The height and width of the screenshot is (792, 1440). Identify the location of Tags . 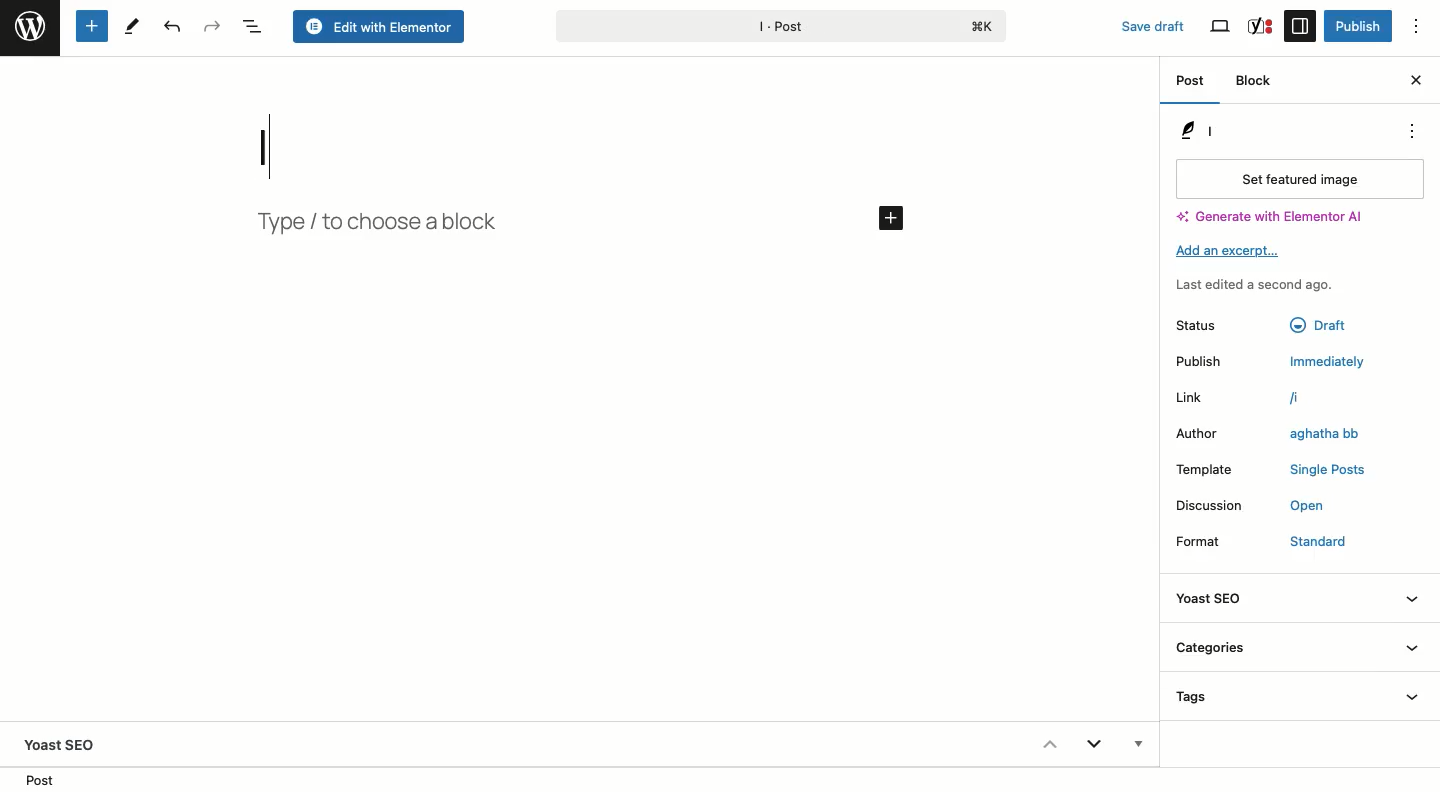
(1301, 702).